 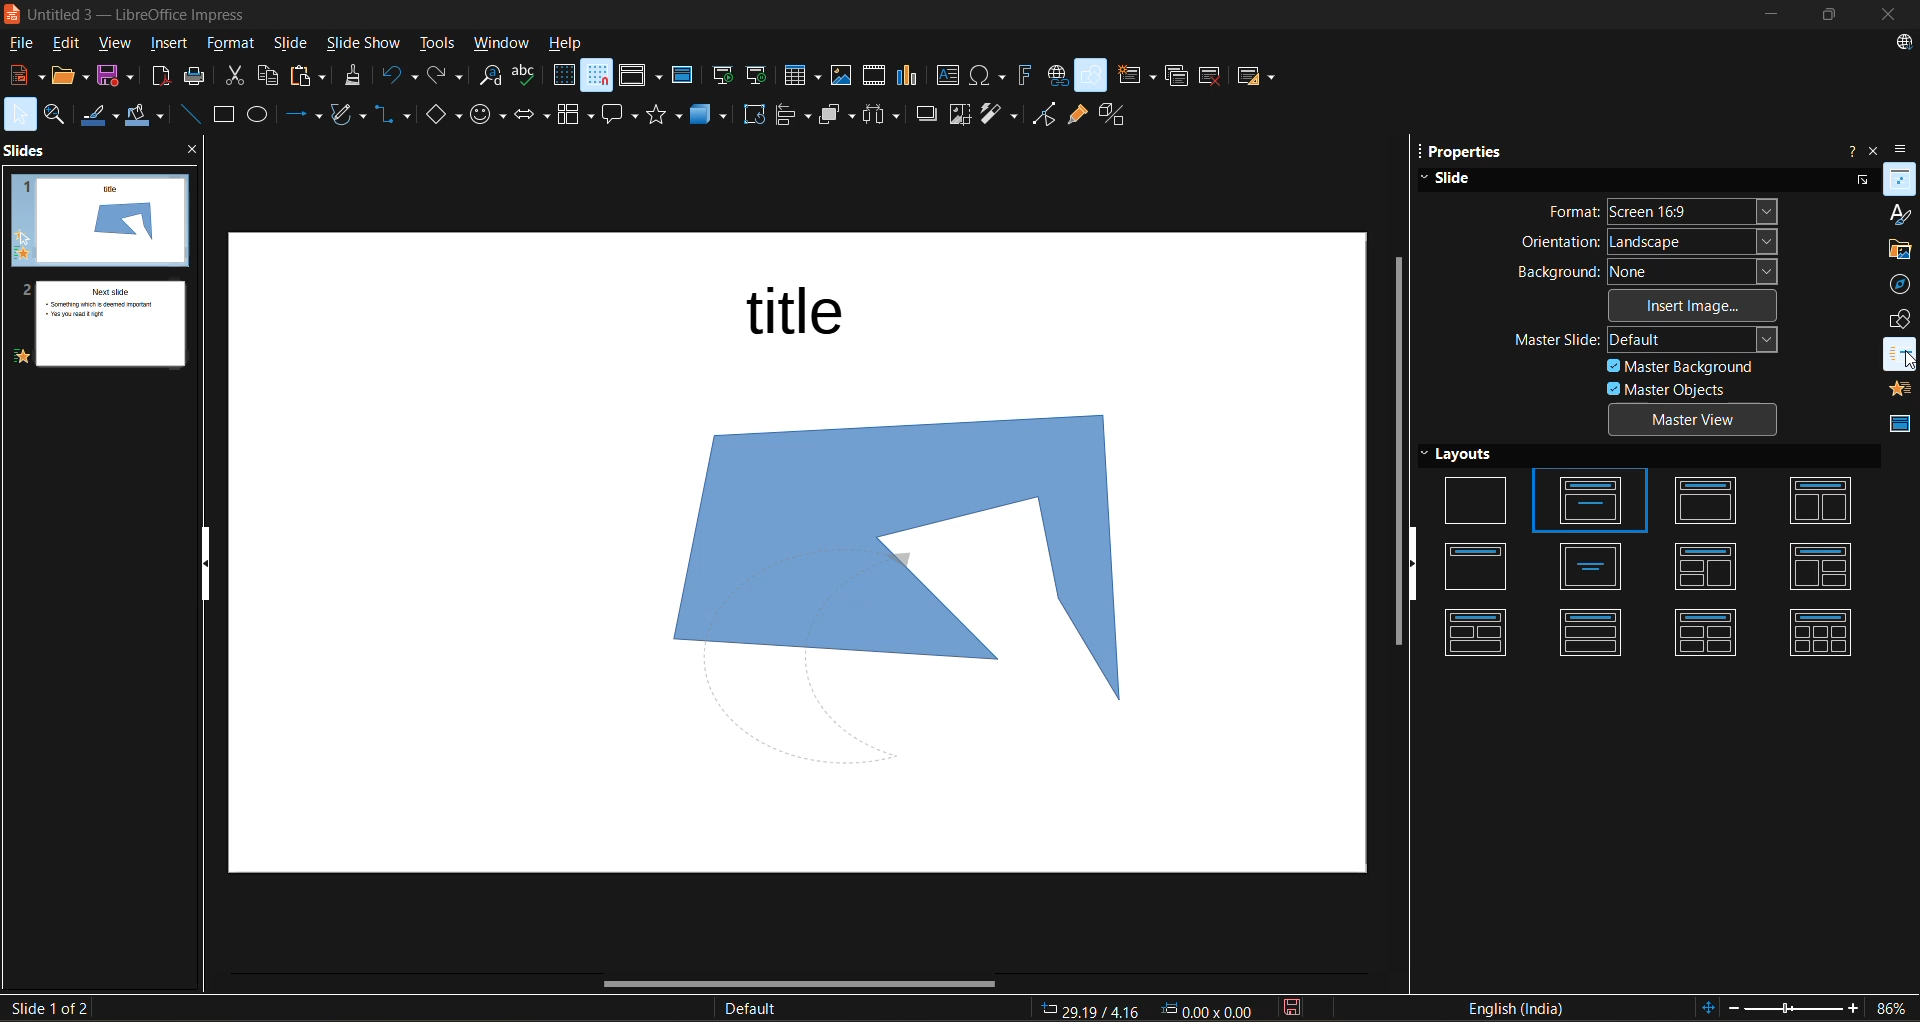 What do you see at coordinates (990, 77) in the screenshot?
I see `insert special characters` at bounding box center [990, 77].